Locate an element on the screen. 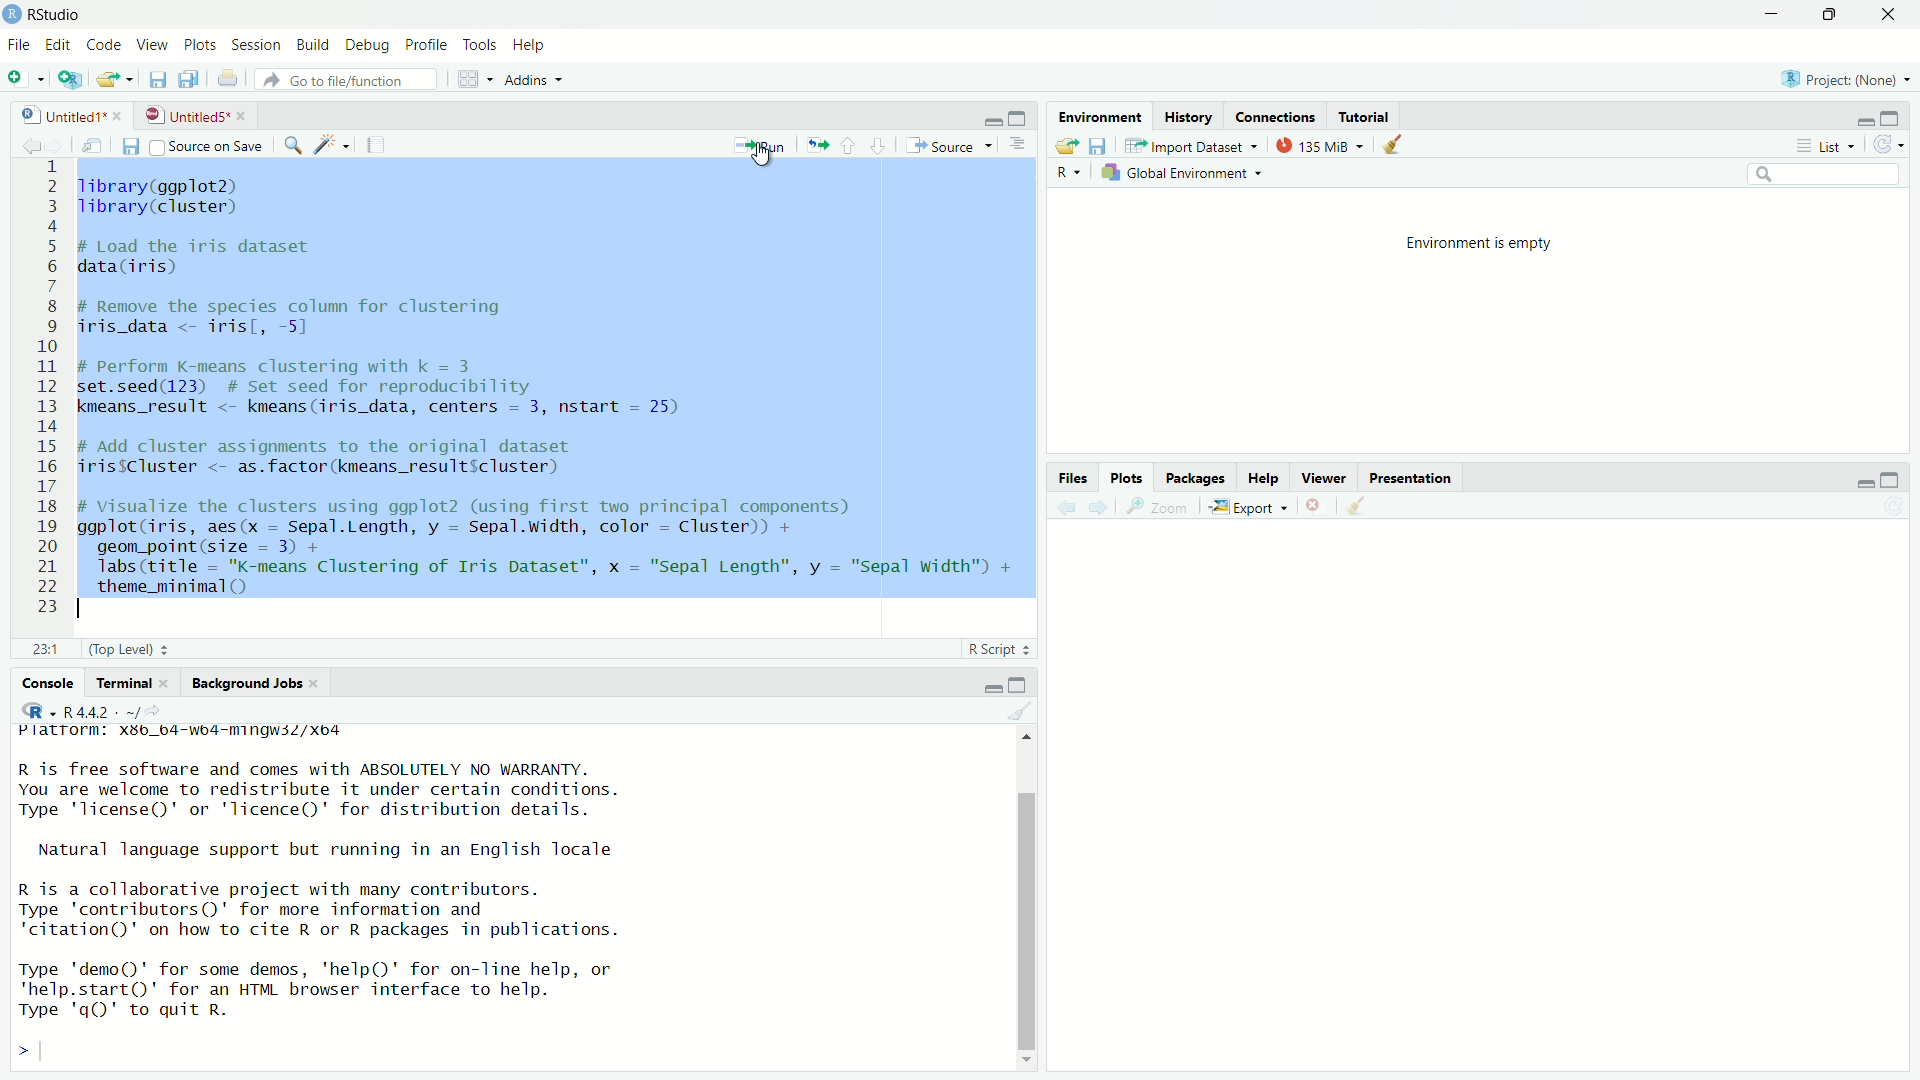 This screenshot has height=1080, width=1920. create a project is located at coordinates (70, 79).